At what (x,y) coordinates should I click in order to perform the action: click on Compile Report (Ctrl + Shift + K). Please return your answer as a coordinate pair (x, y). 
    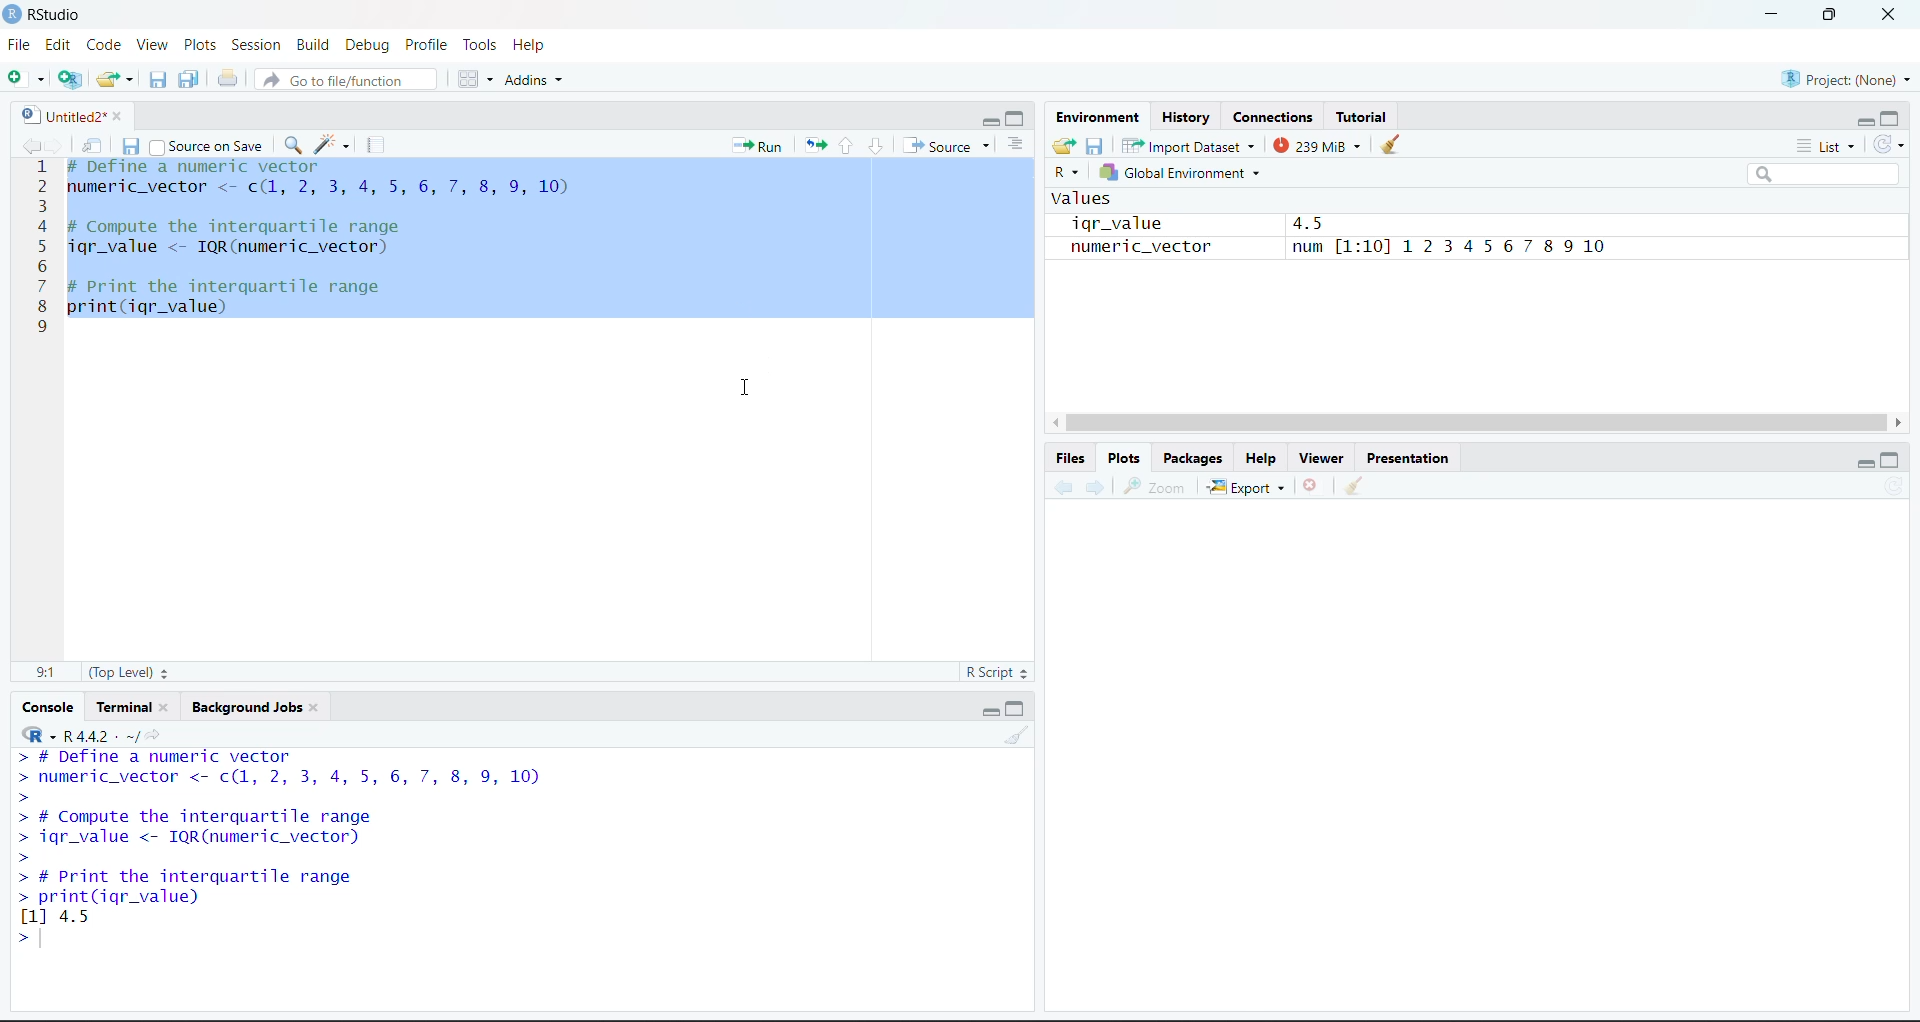
    Looking at the image, I should click on (376, 142).